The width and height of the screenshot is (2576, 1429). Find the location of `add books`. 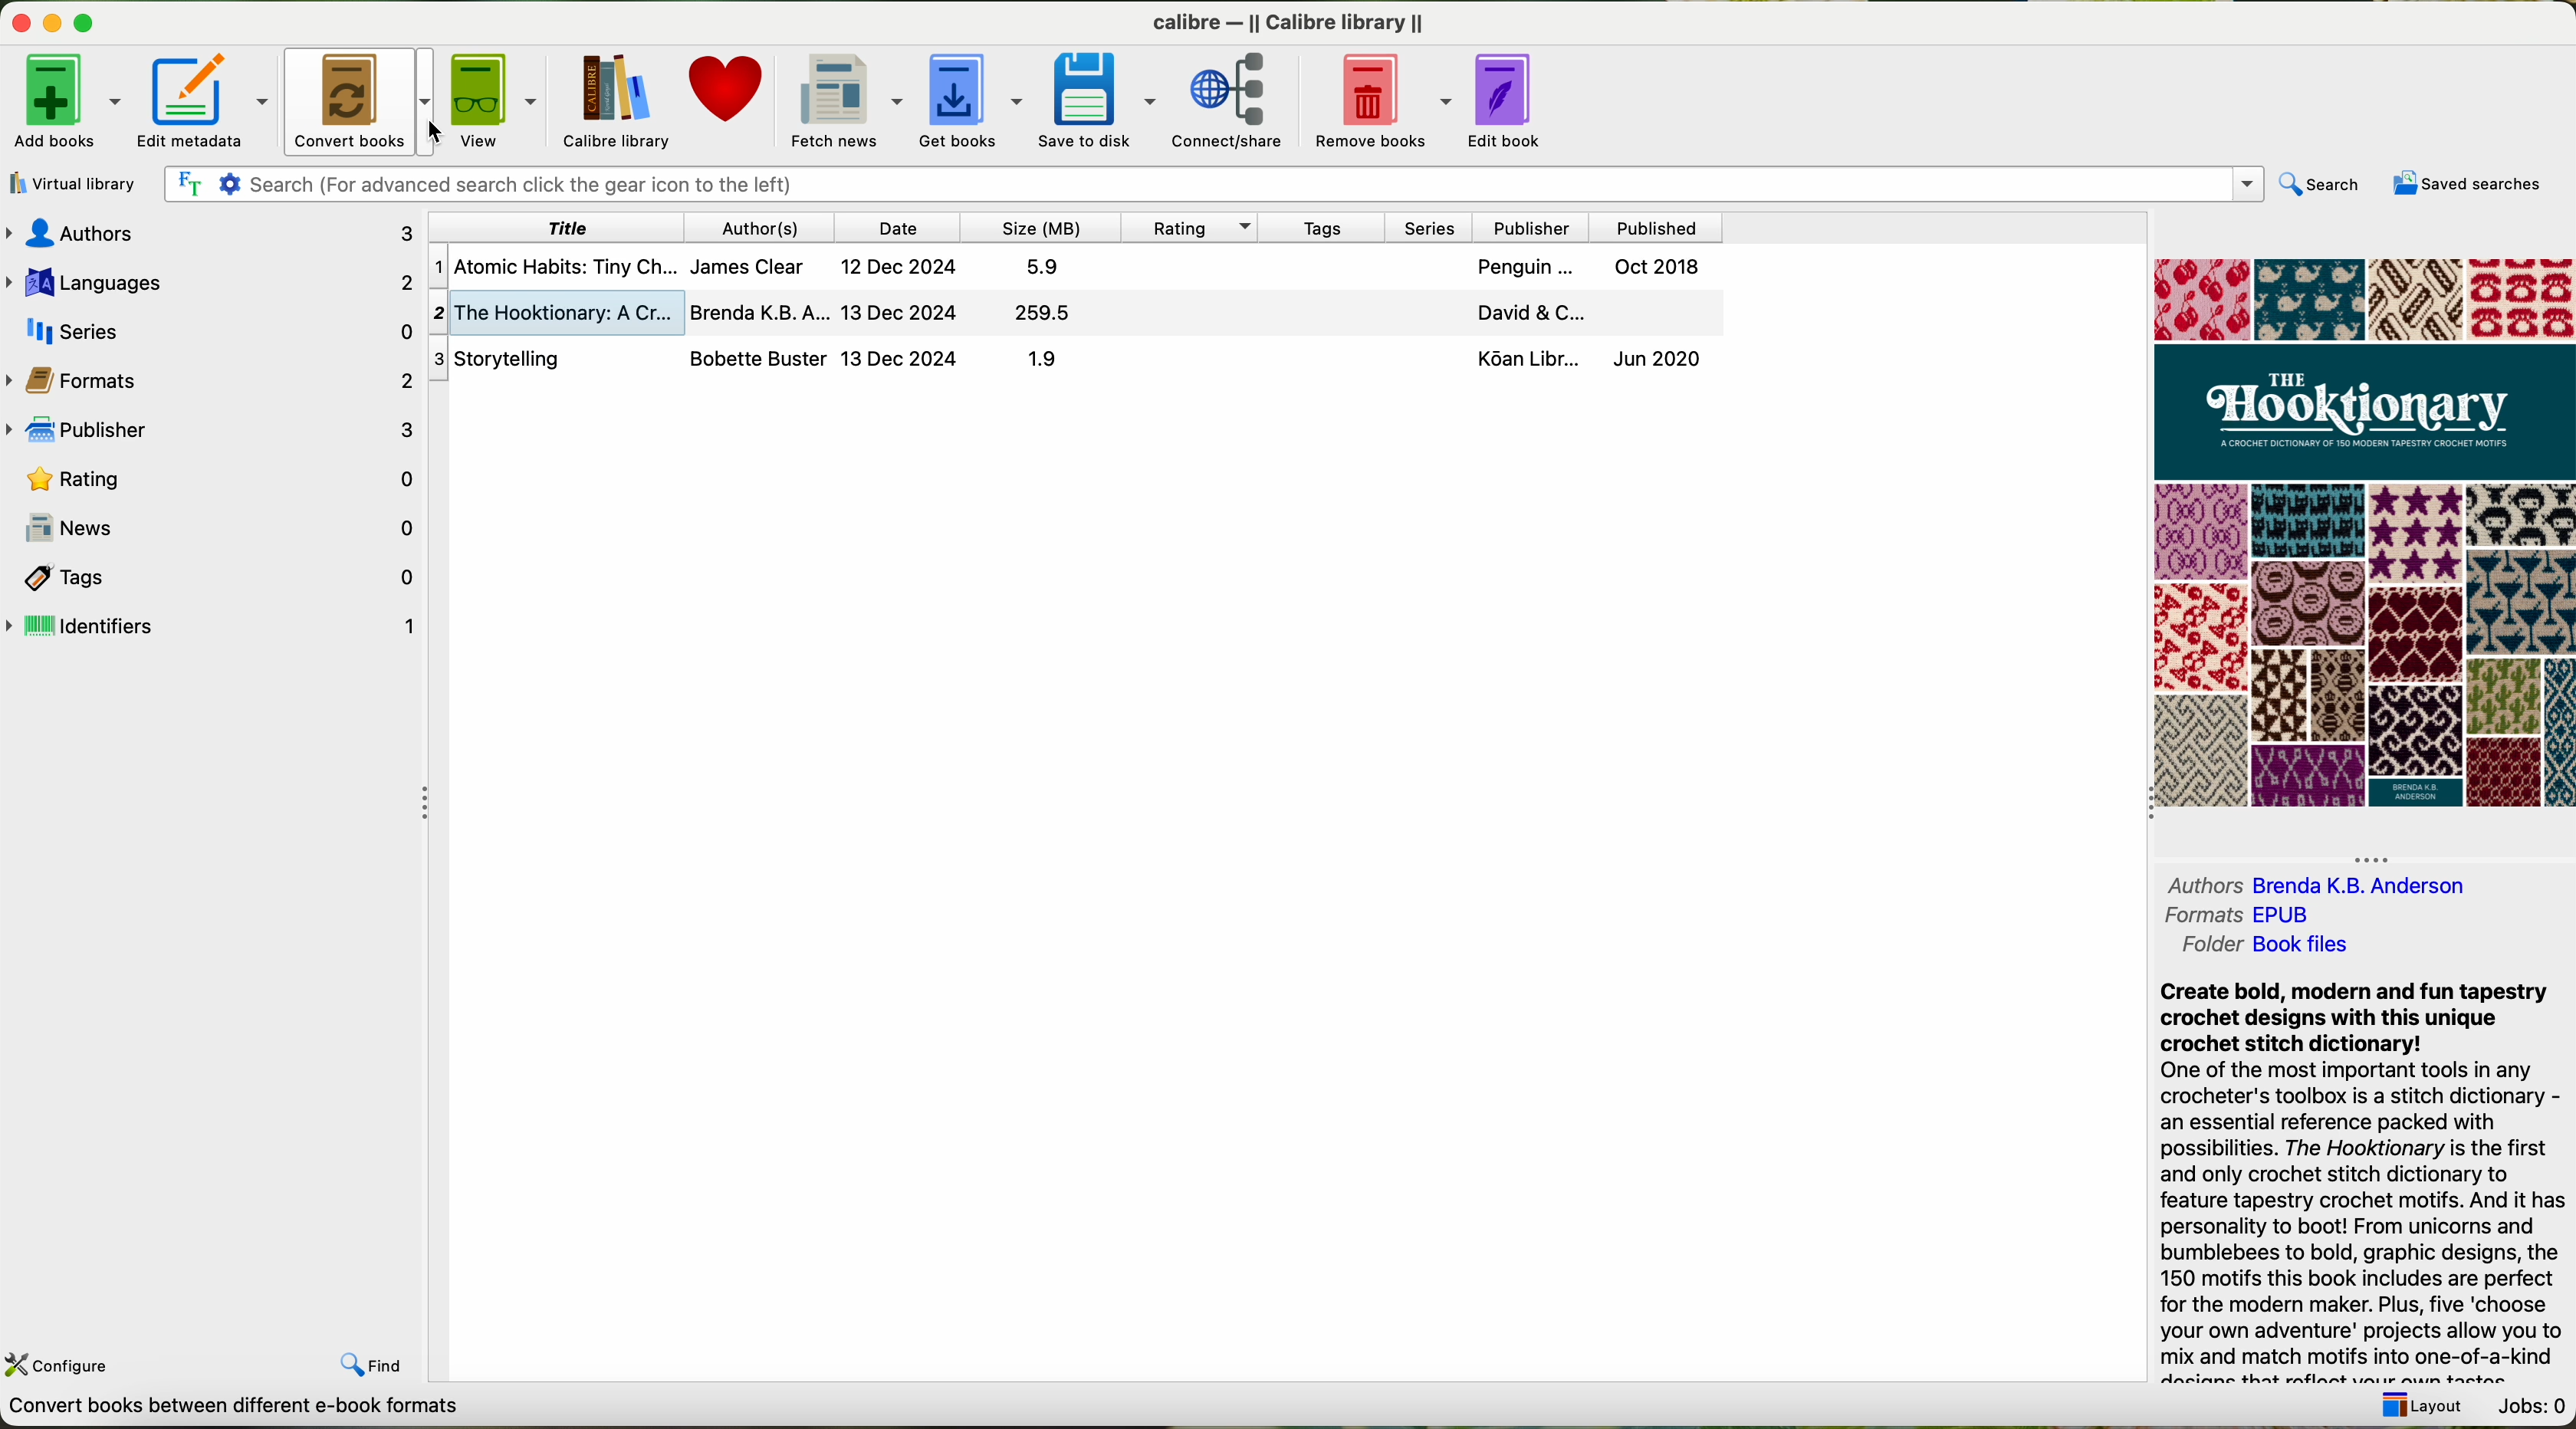

add books is located at coordinates (66, 102).